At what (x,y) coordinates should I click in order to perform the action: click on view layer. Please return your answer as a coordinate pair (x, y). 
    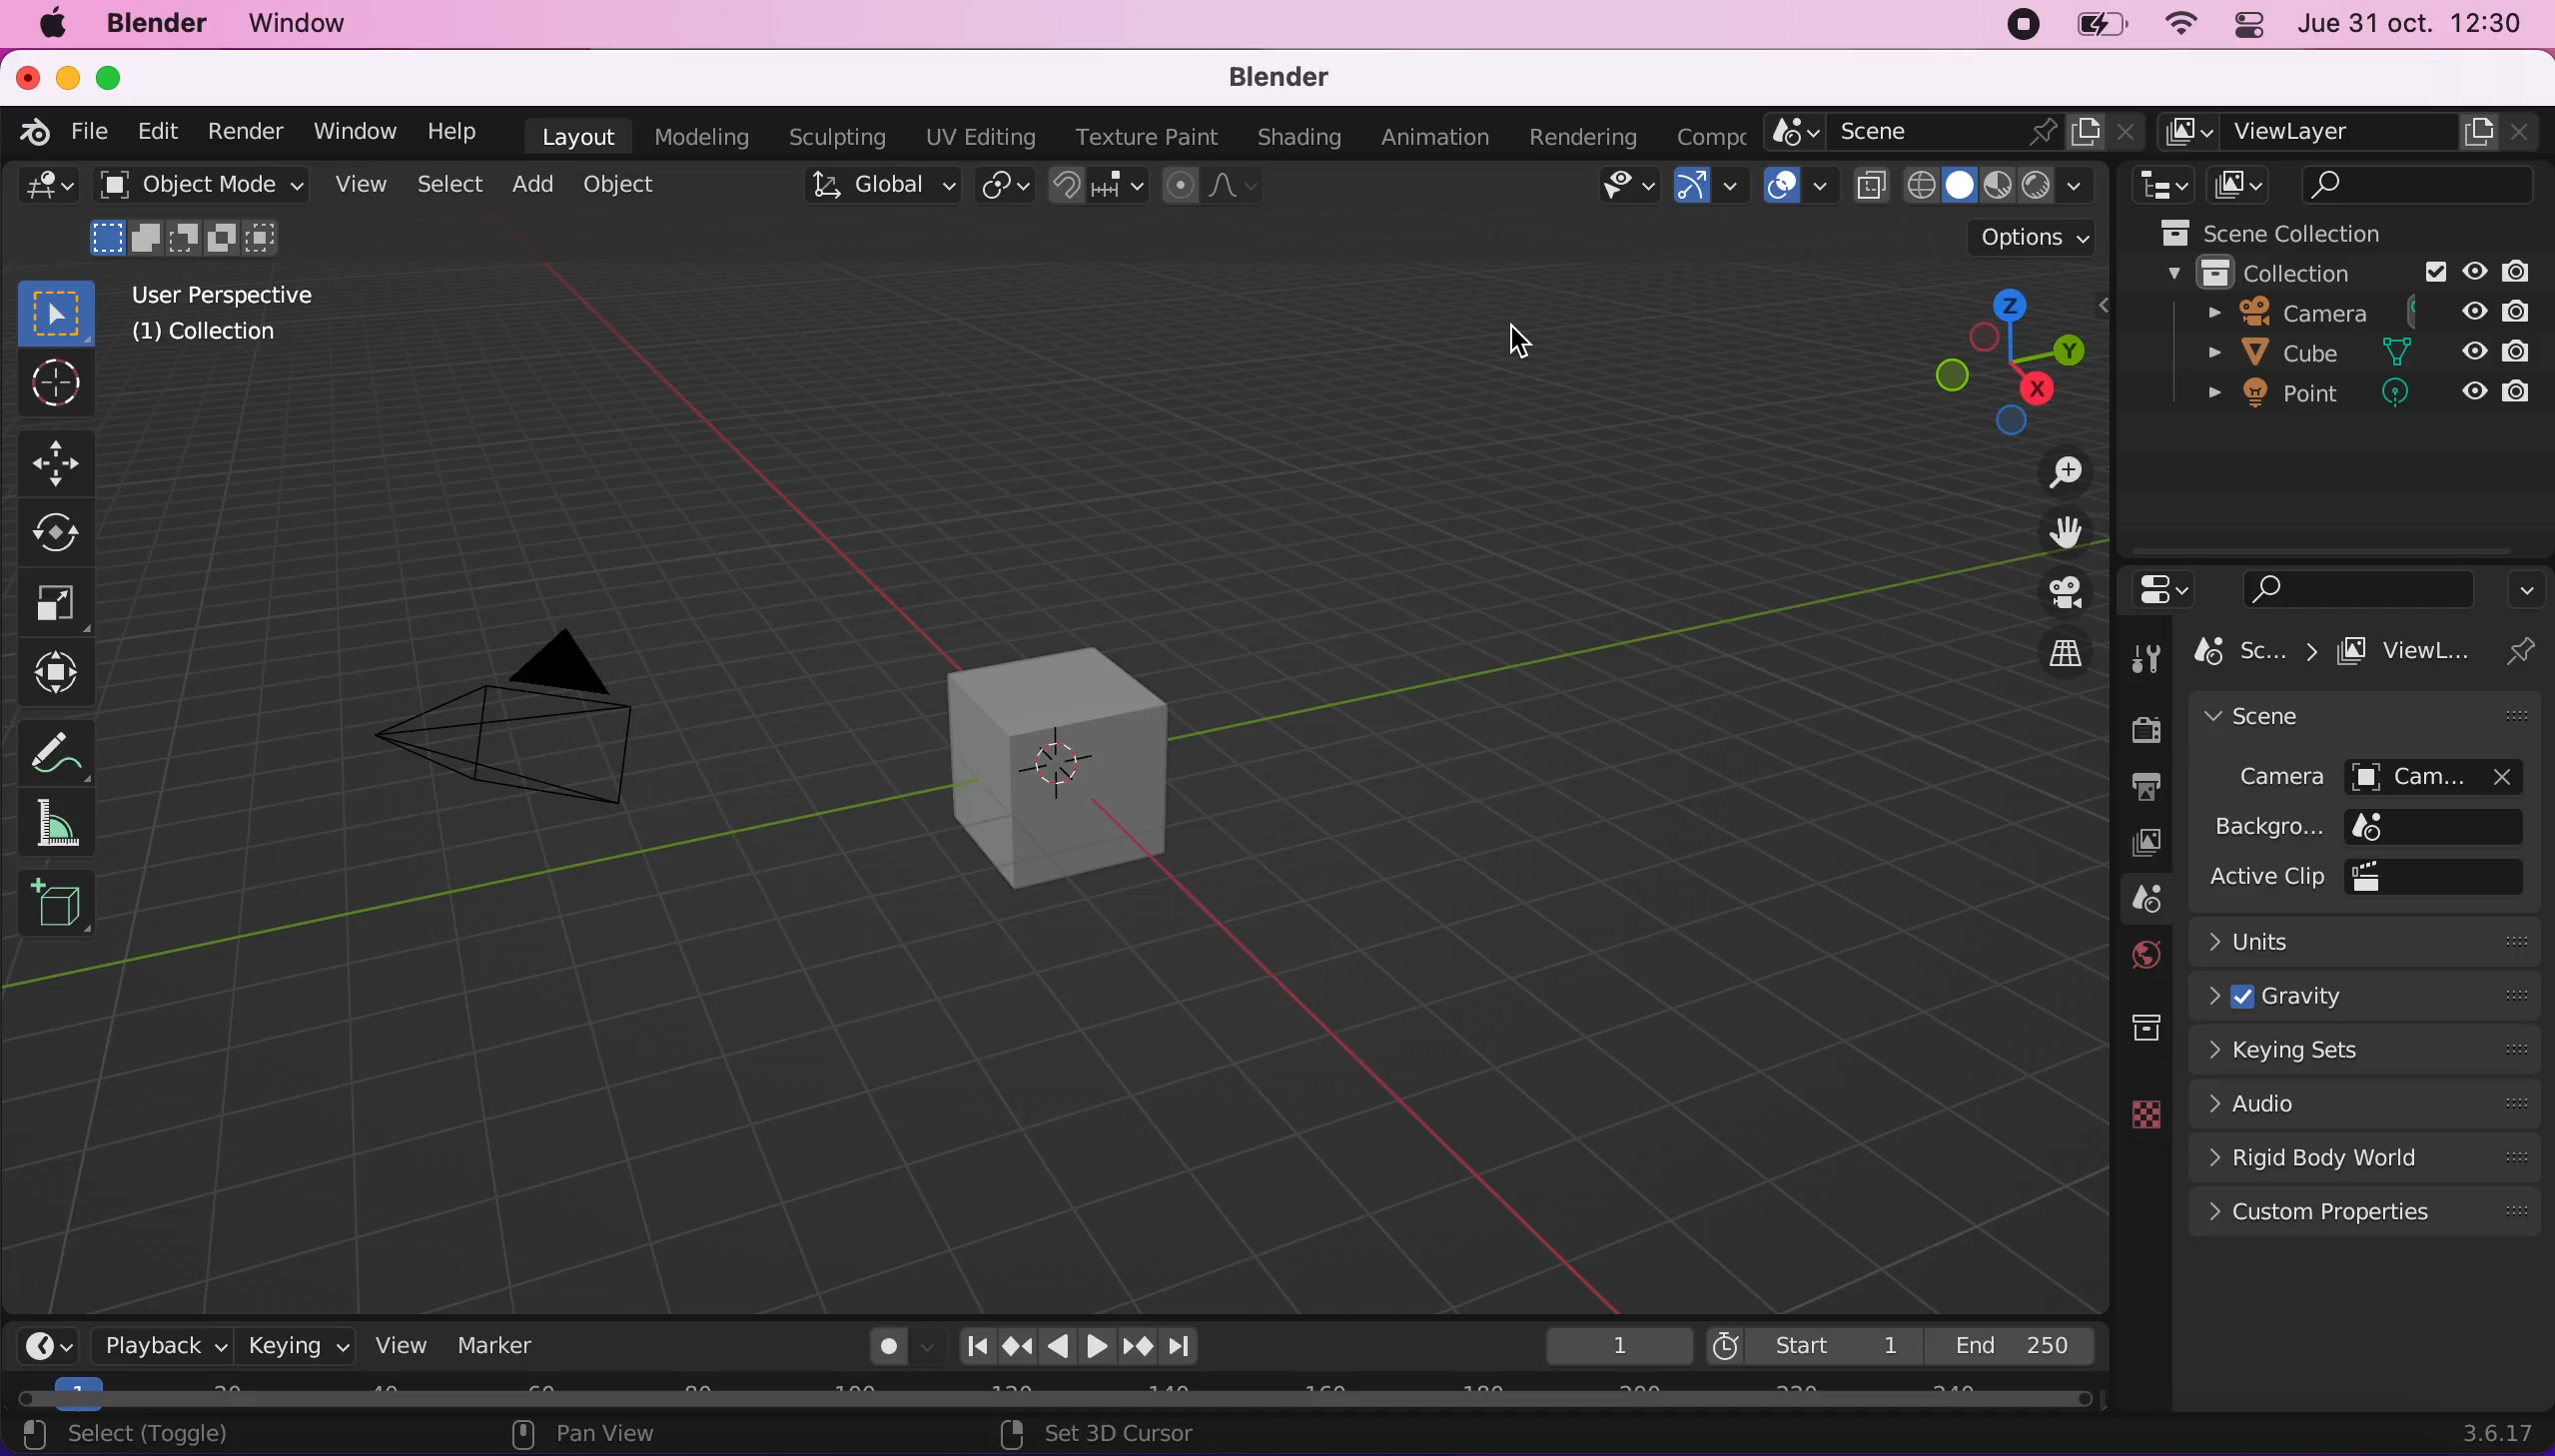
    Looking at the image, I should click on (2139, 846).